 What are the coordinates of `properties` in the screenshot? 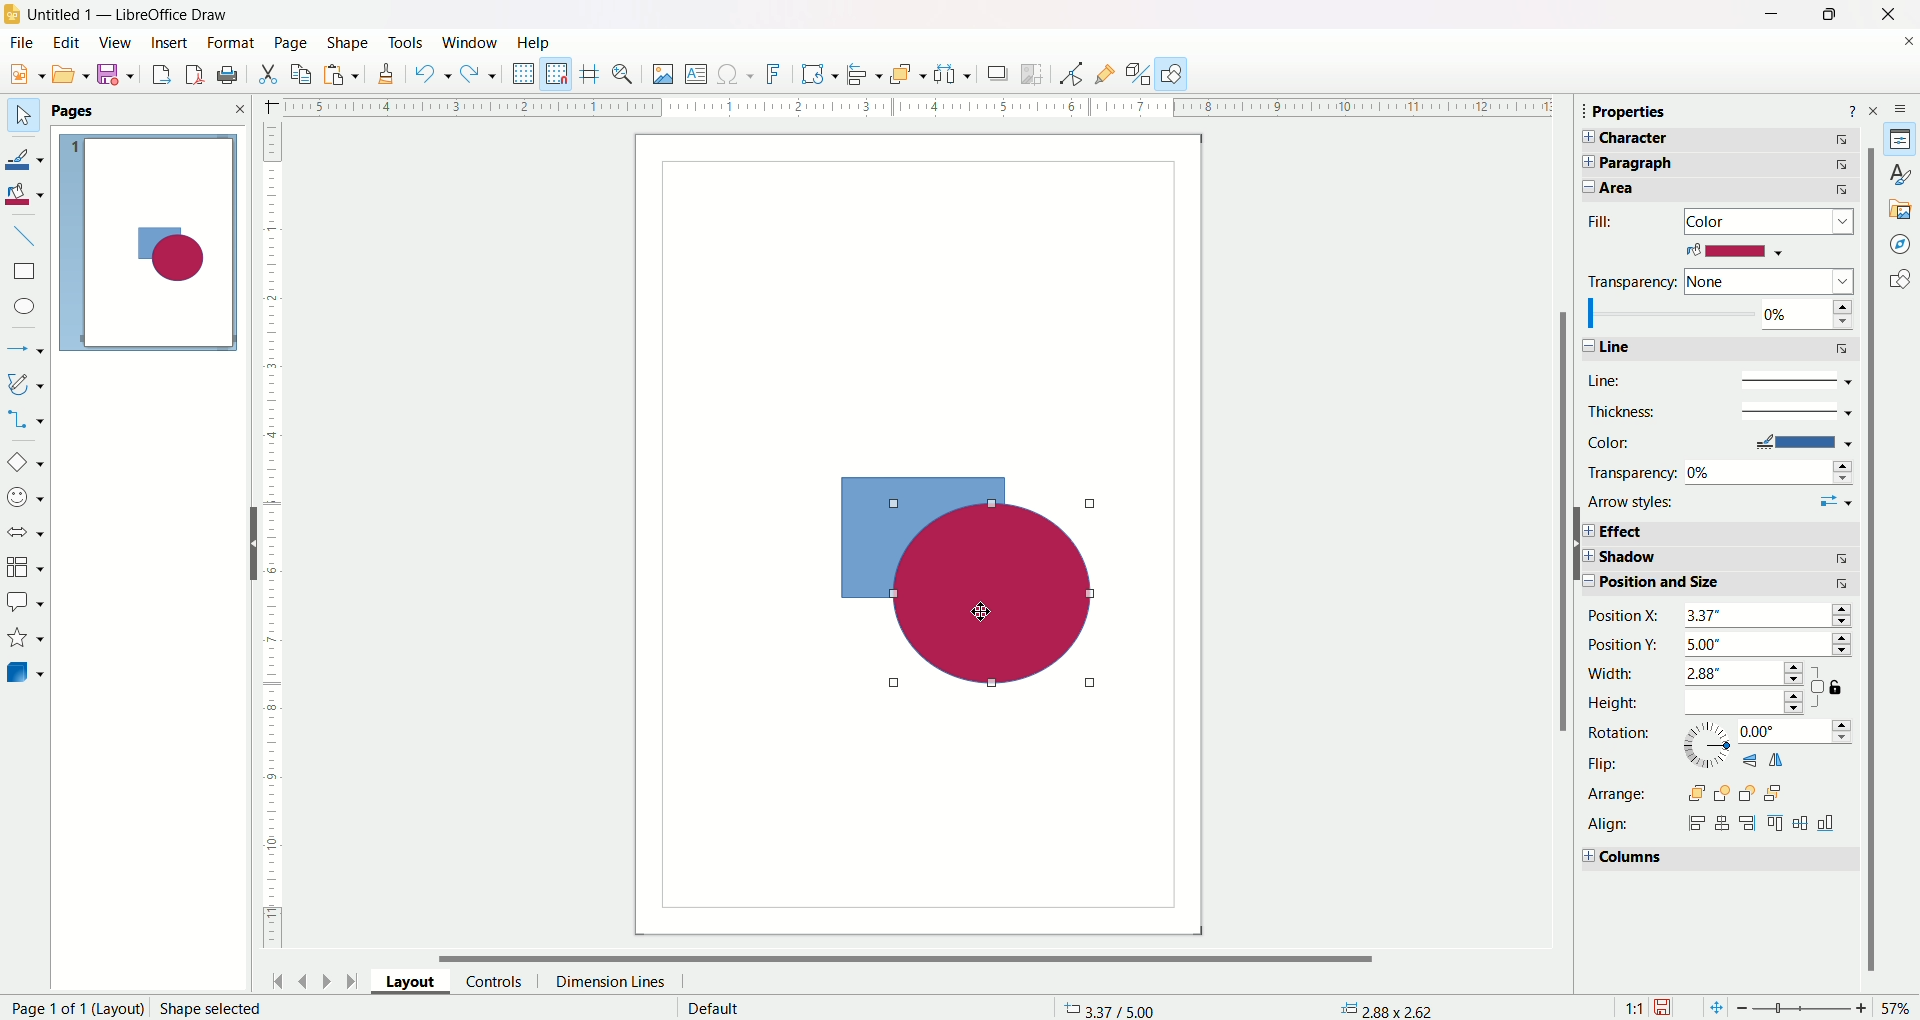 It's located at (1643, 113).